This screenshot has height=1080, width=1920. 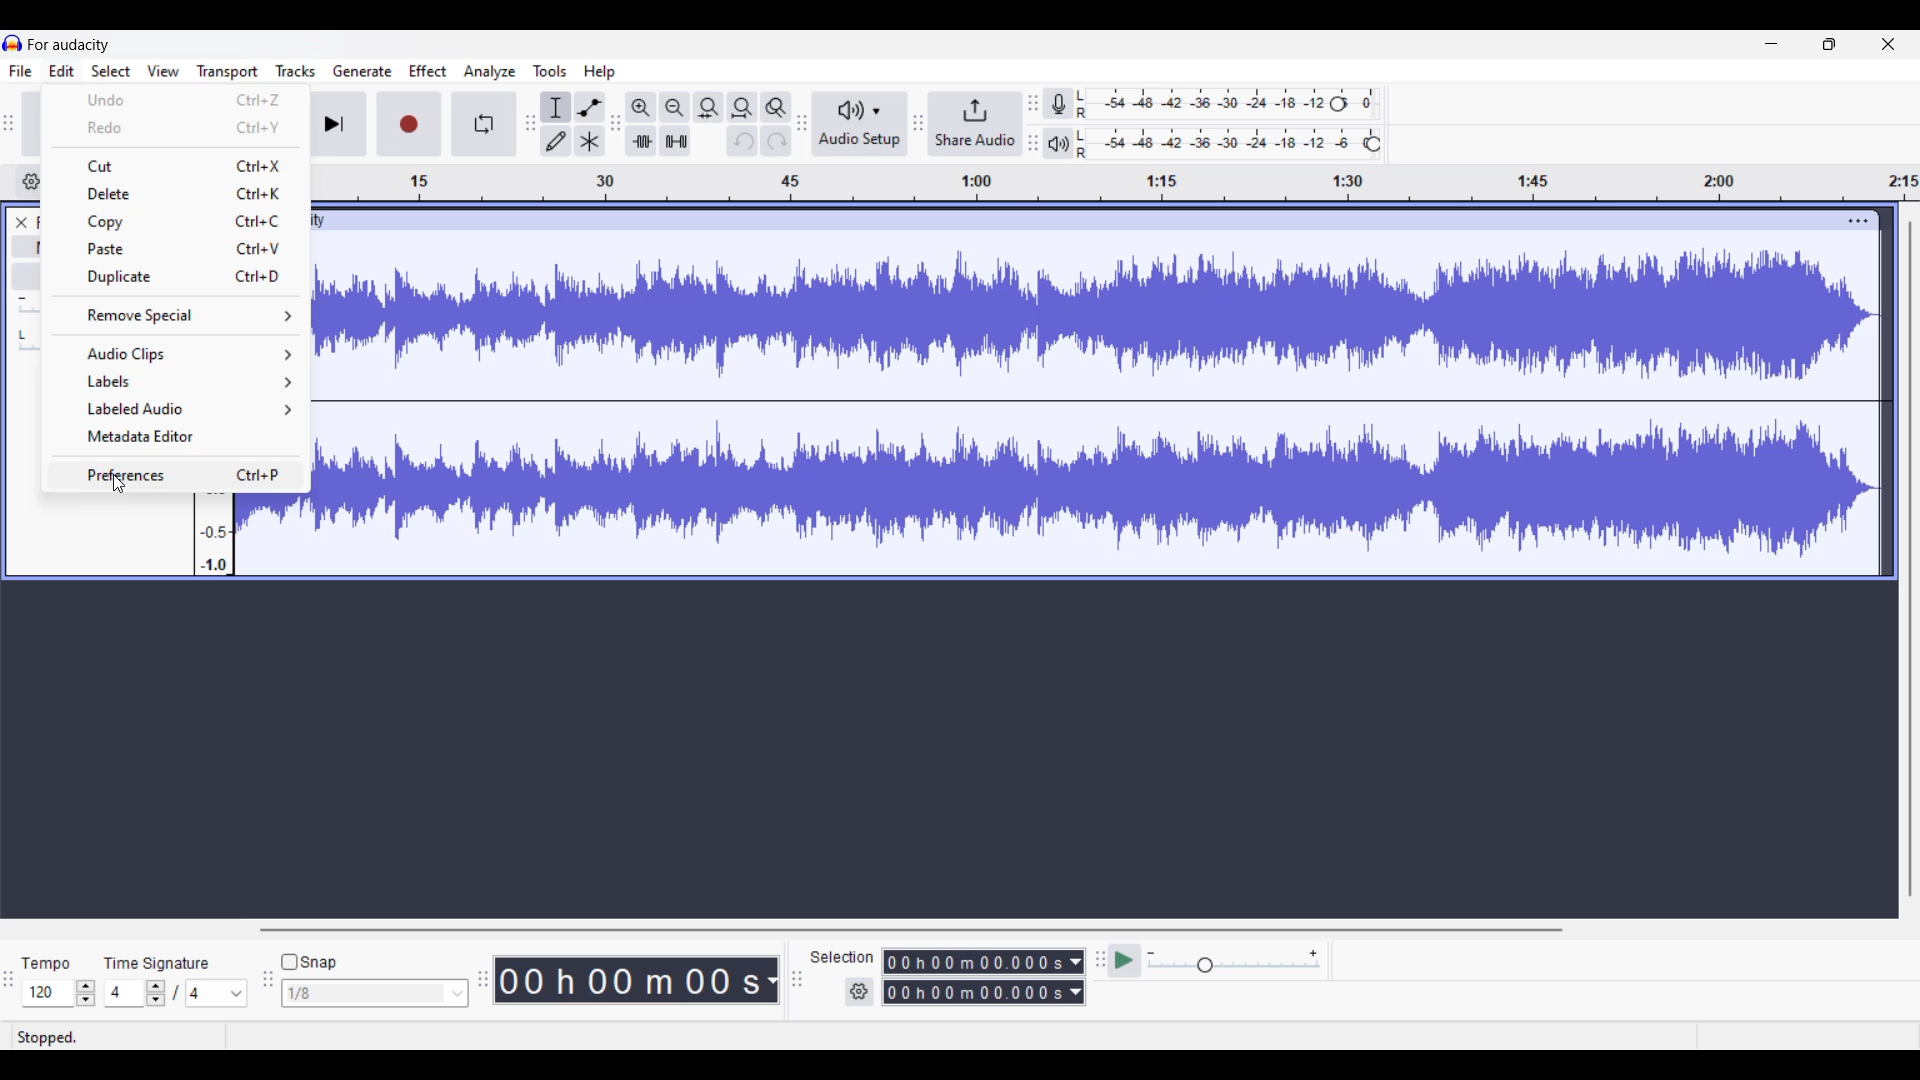 What do you see at coordinates (409, 124) in the screenshot?
I see `Record/Record new track` at bounding box center [409, 124].